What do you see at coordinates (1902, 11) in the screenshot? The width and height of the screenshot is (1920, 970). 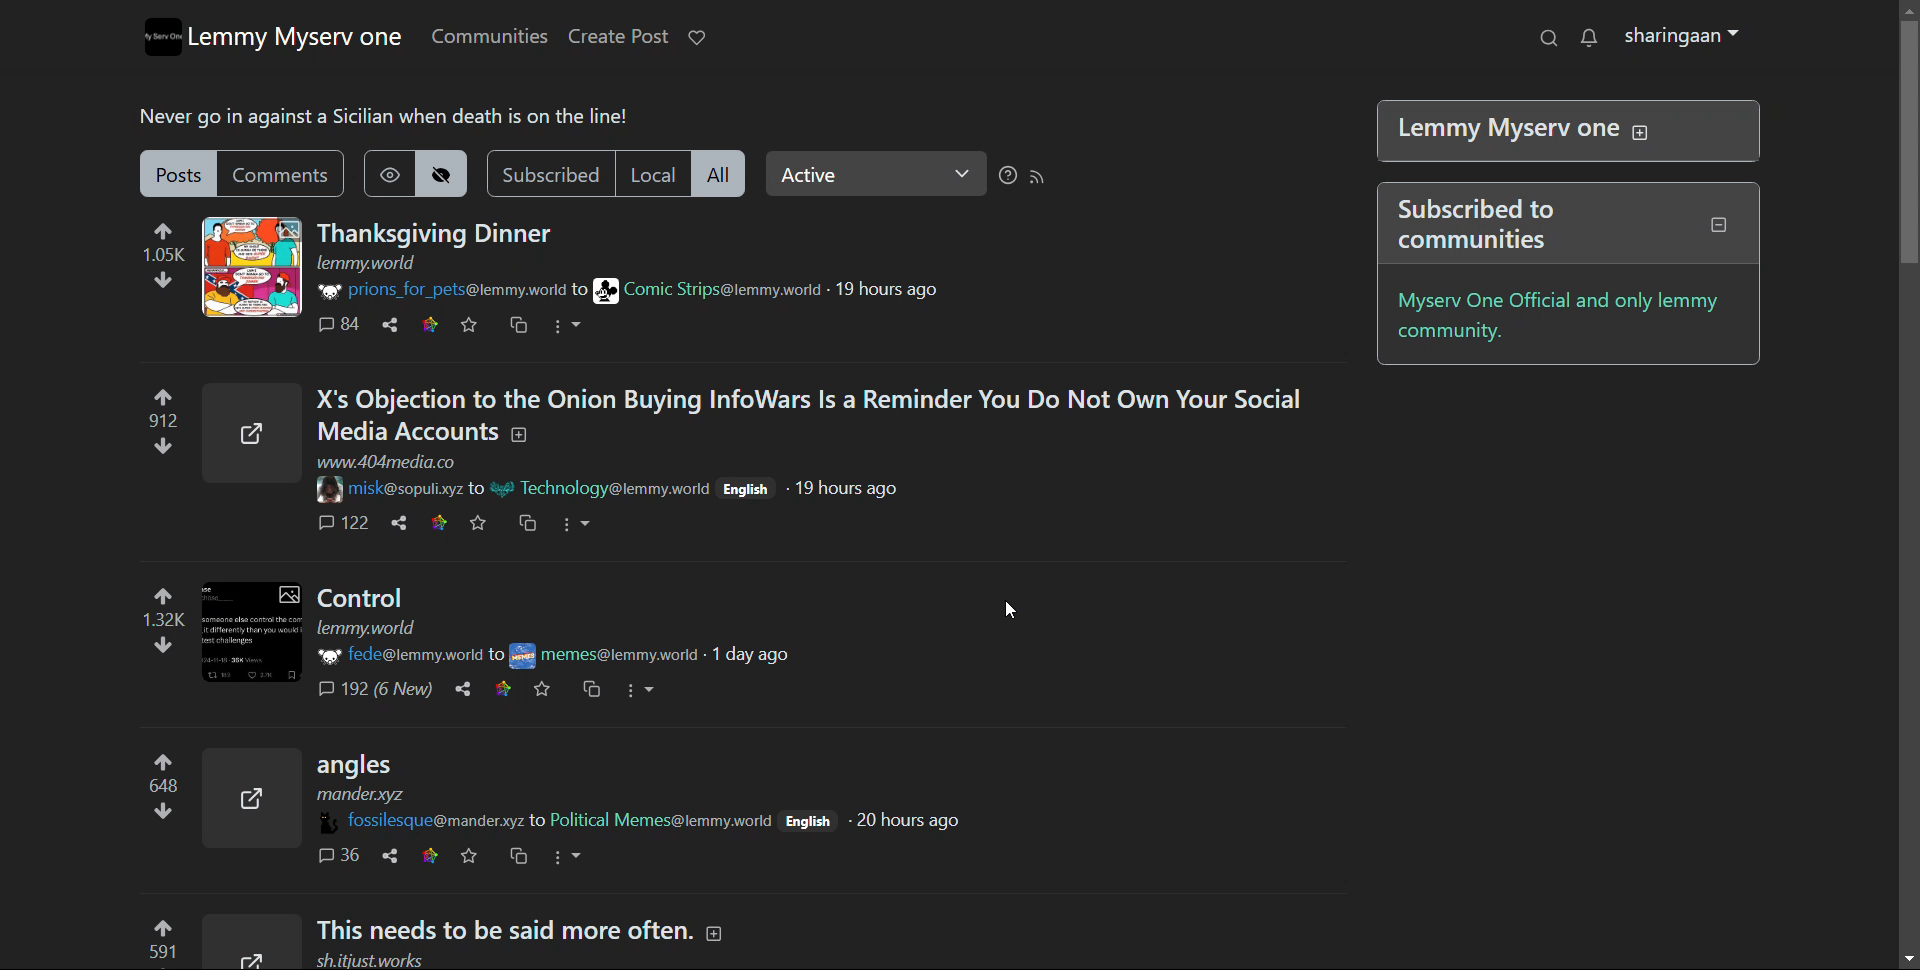 I see `Scroll arrow up` at bounding box center [1902, 11].